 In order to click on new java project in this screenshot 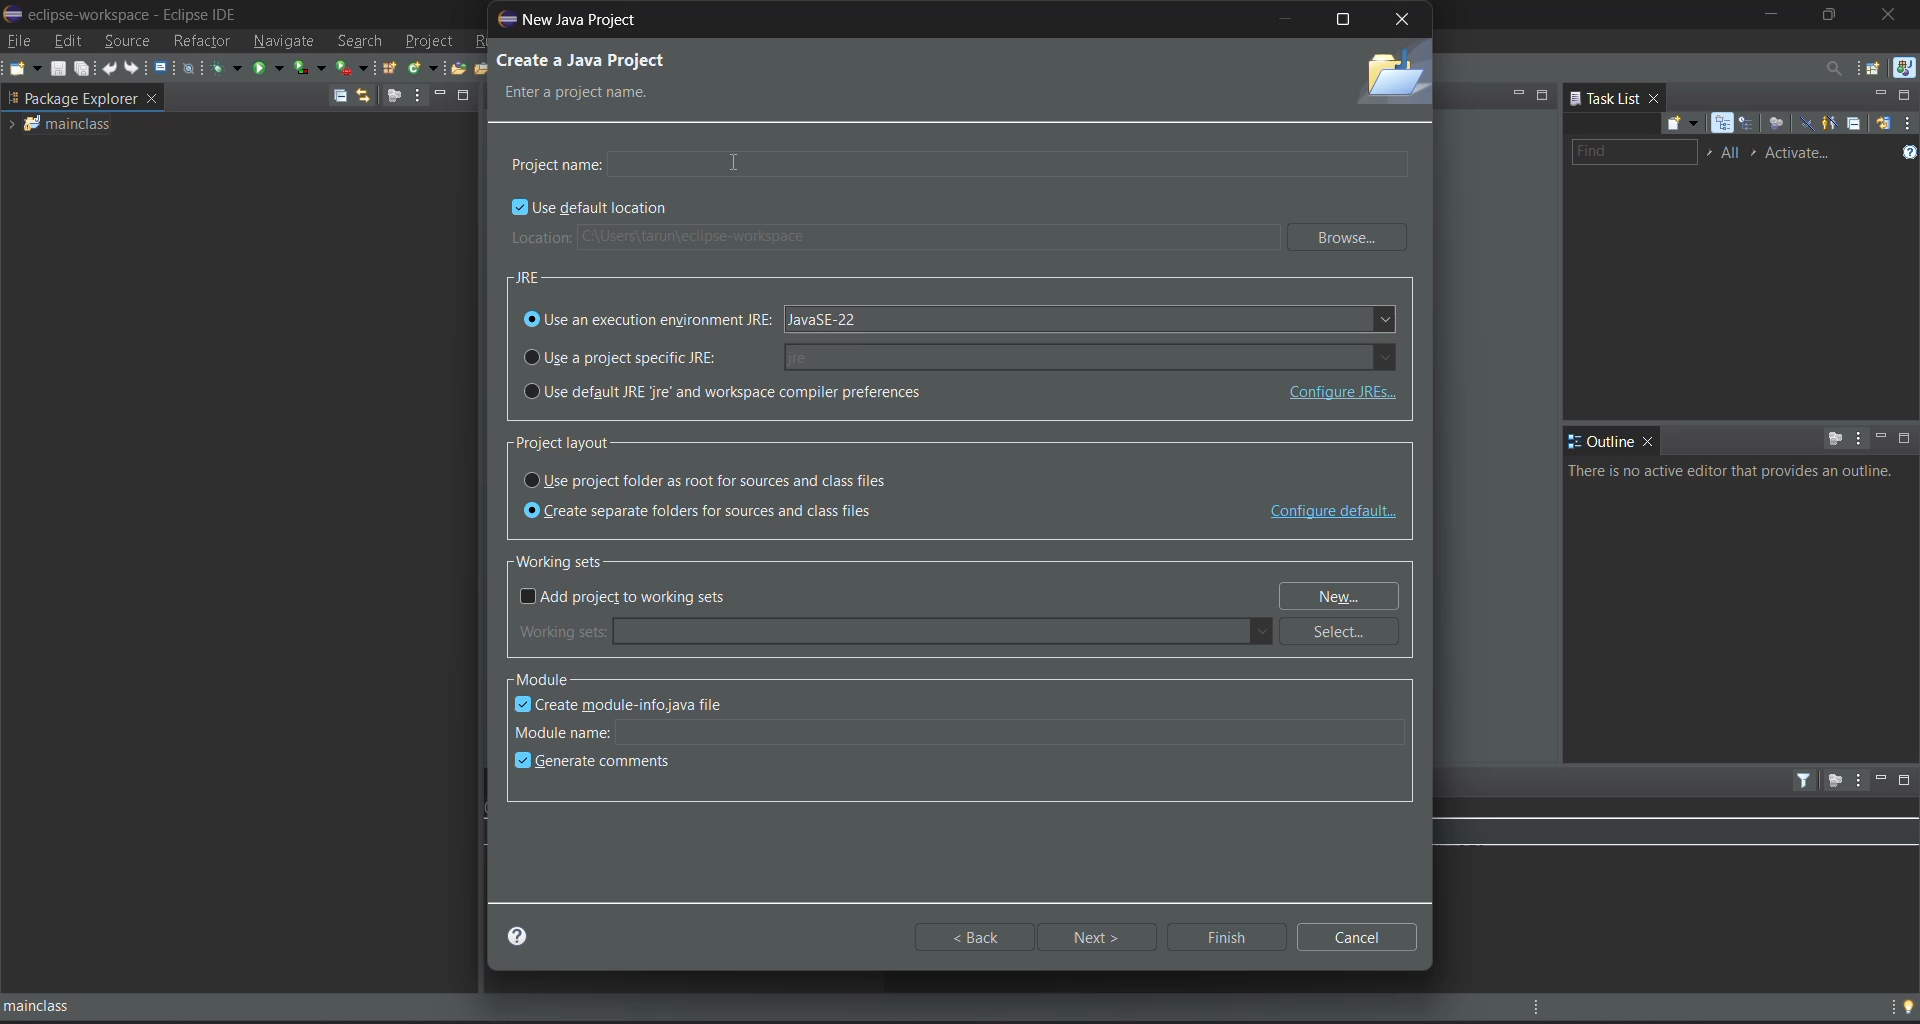, I will do `click(581, 19)`.